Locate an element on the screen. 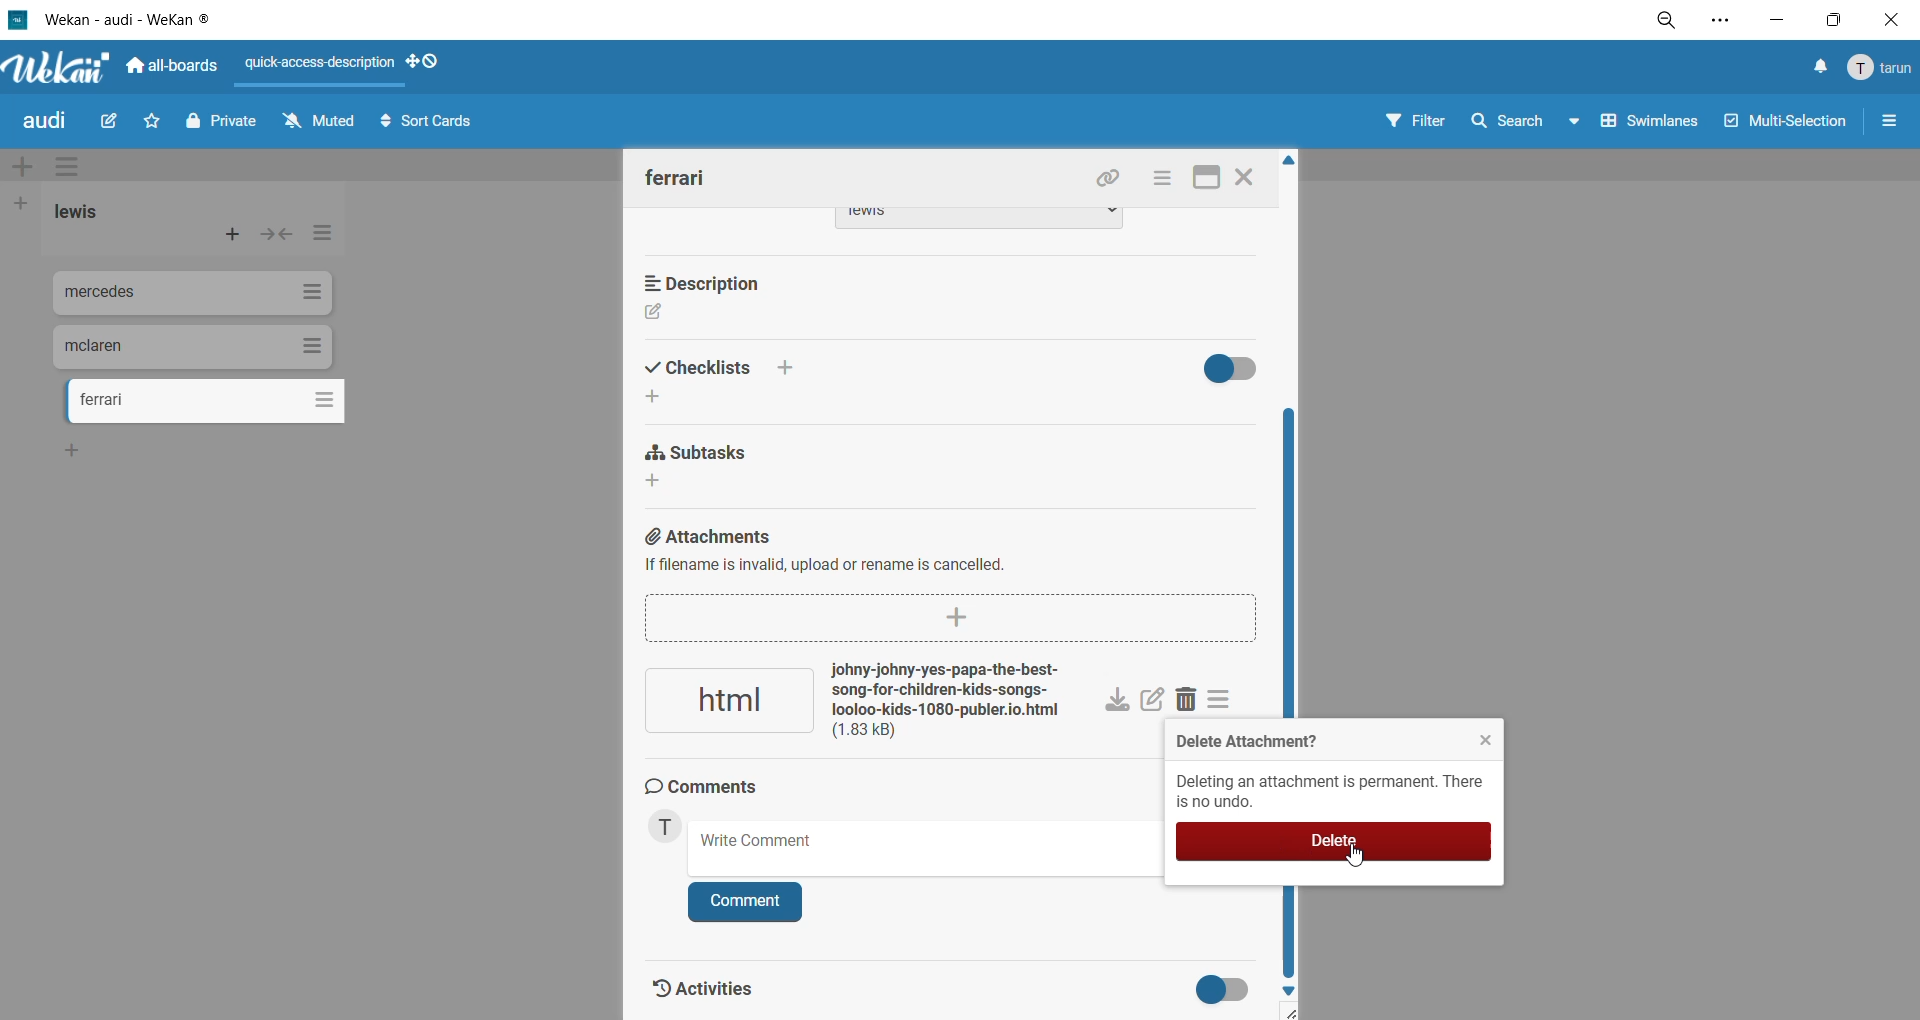 Image resolution: width=1920 pixels, height=1020 pixels. add is located at coordinates (659, 397).